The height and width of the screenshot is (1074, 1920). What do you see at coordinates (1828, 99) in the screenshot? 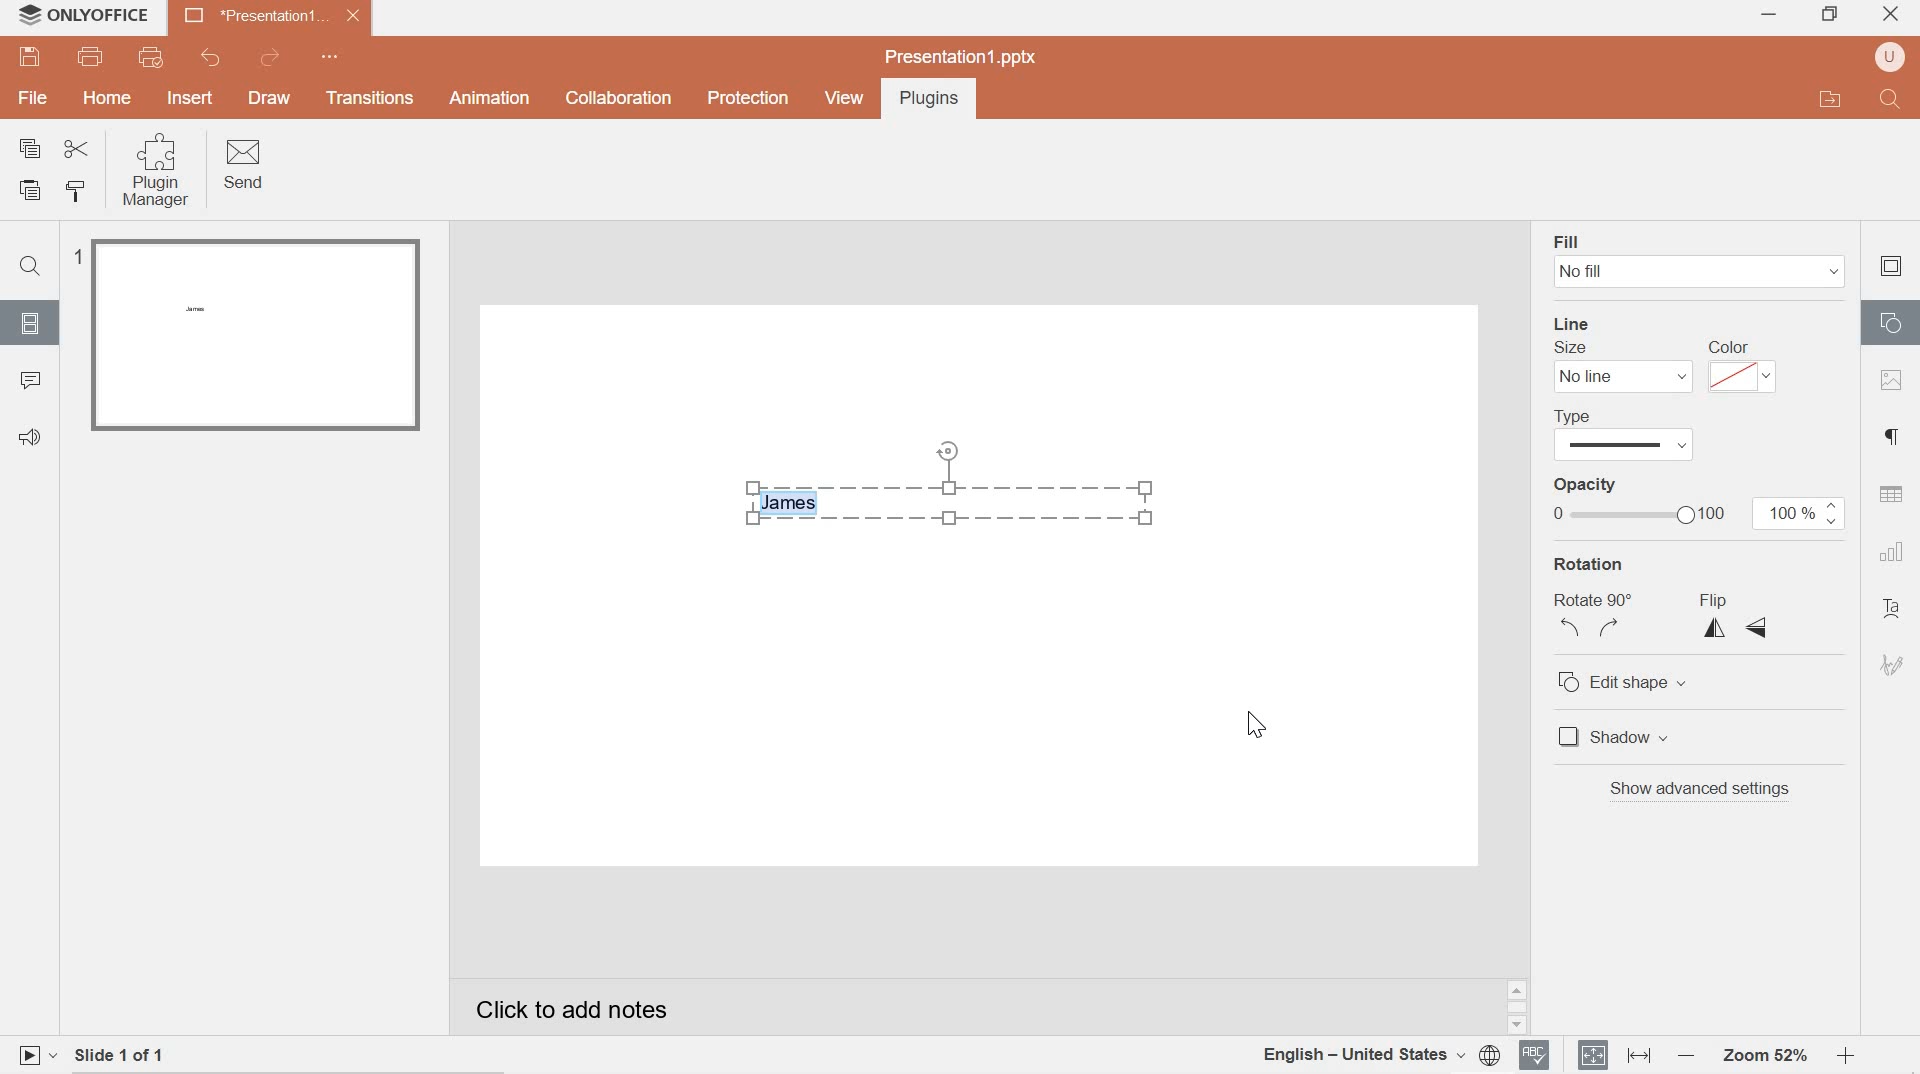
I see `open file application` at bounding box center [1828, 99].